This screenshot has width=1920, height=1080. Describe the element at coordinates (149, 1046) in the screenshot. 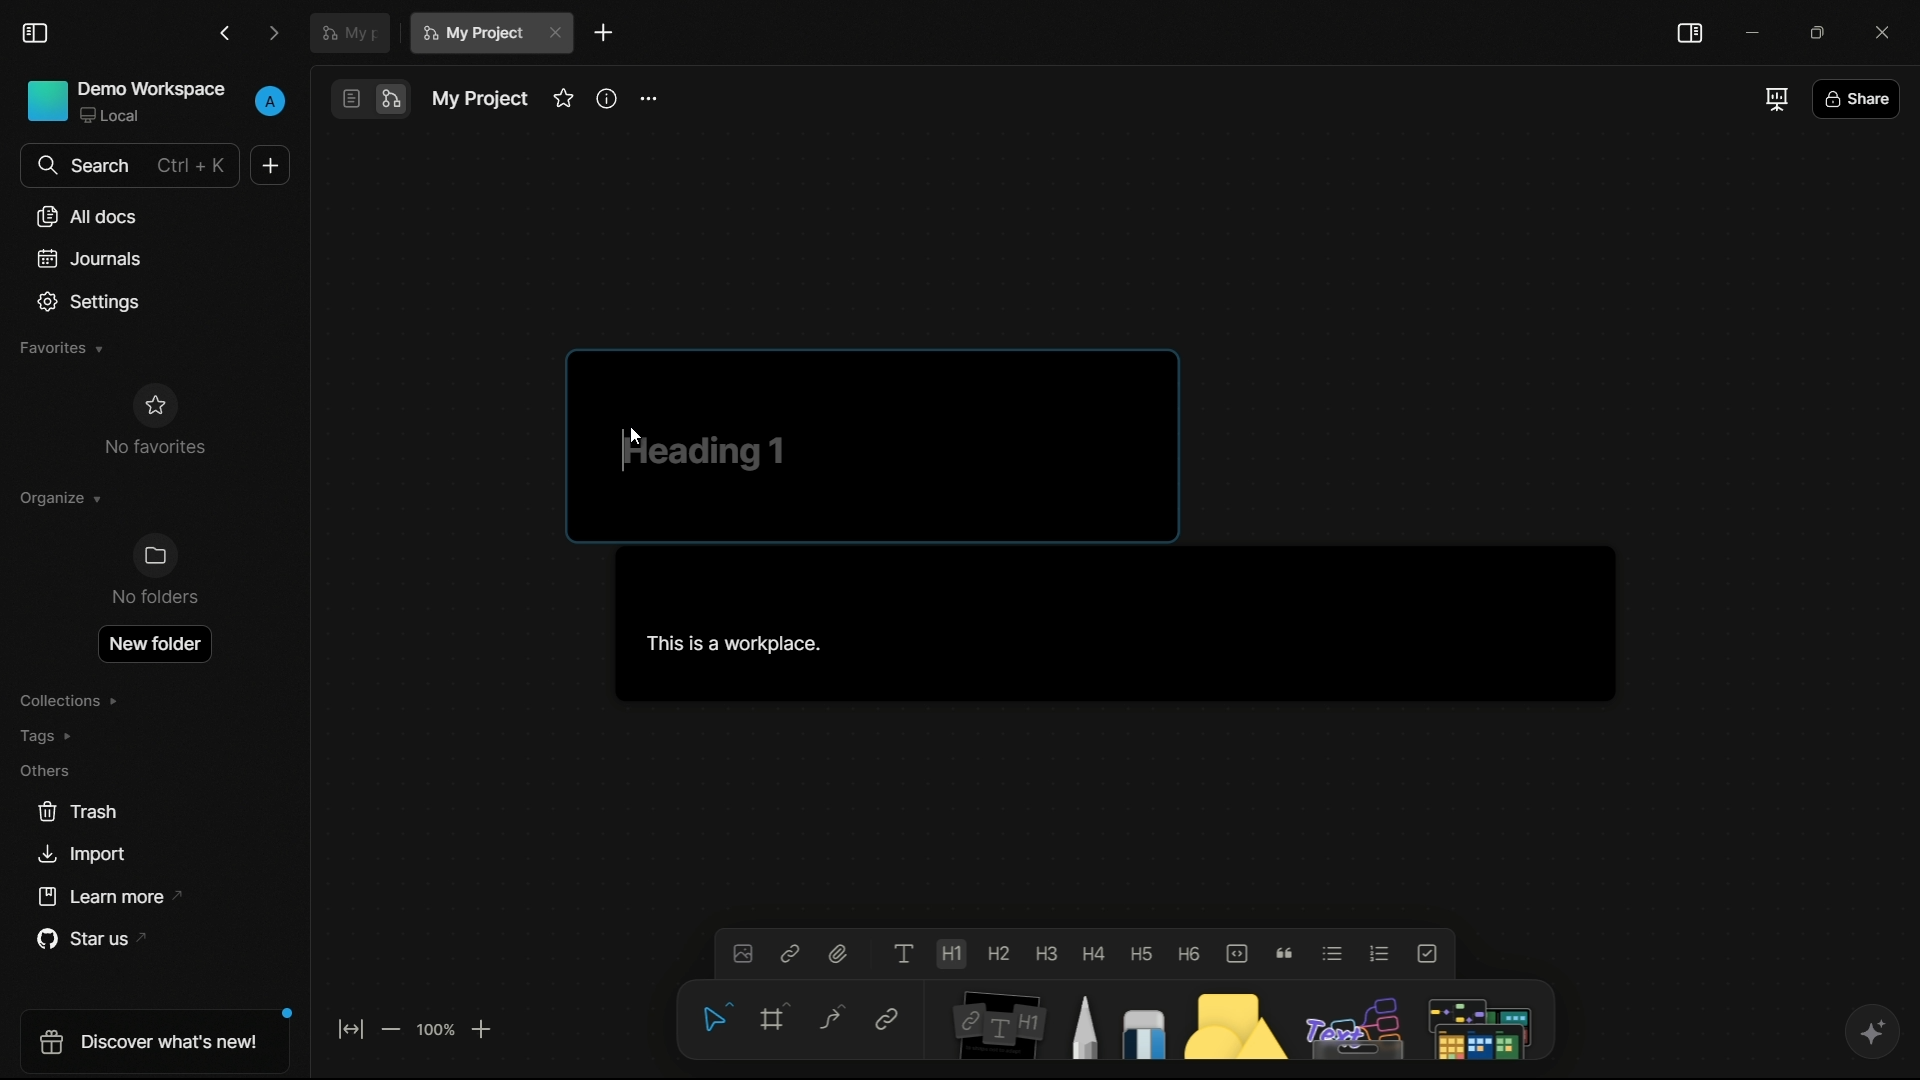

I see `discover what's new` at that location.